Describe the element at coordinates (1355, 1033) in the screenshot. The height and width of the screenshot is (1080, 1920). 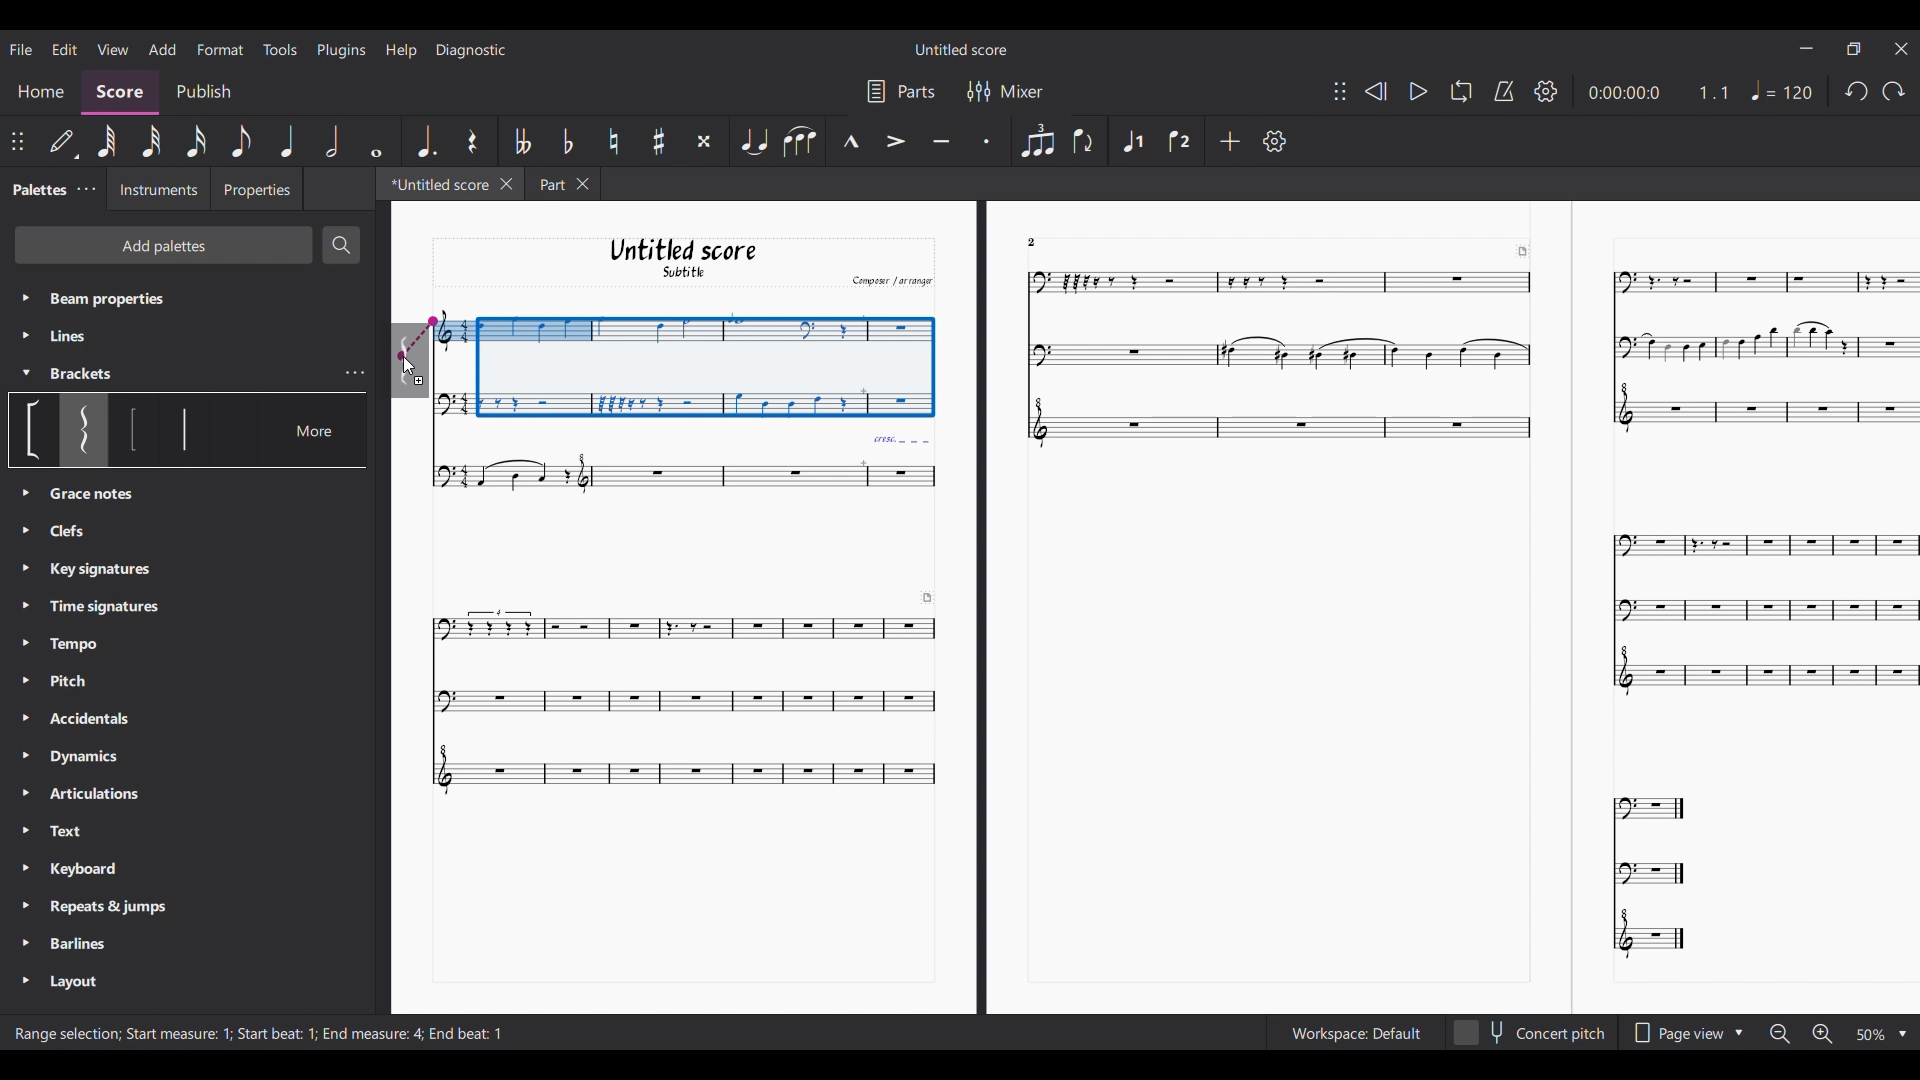
I see `Workspace setting` at that location.